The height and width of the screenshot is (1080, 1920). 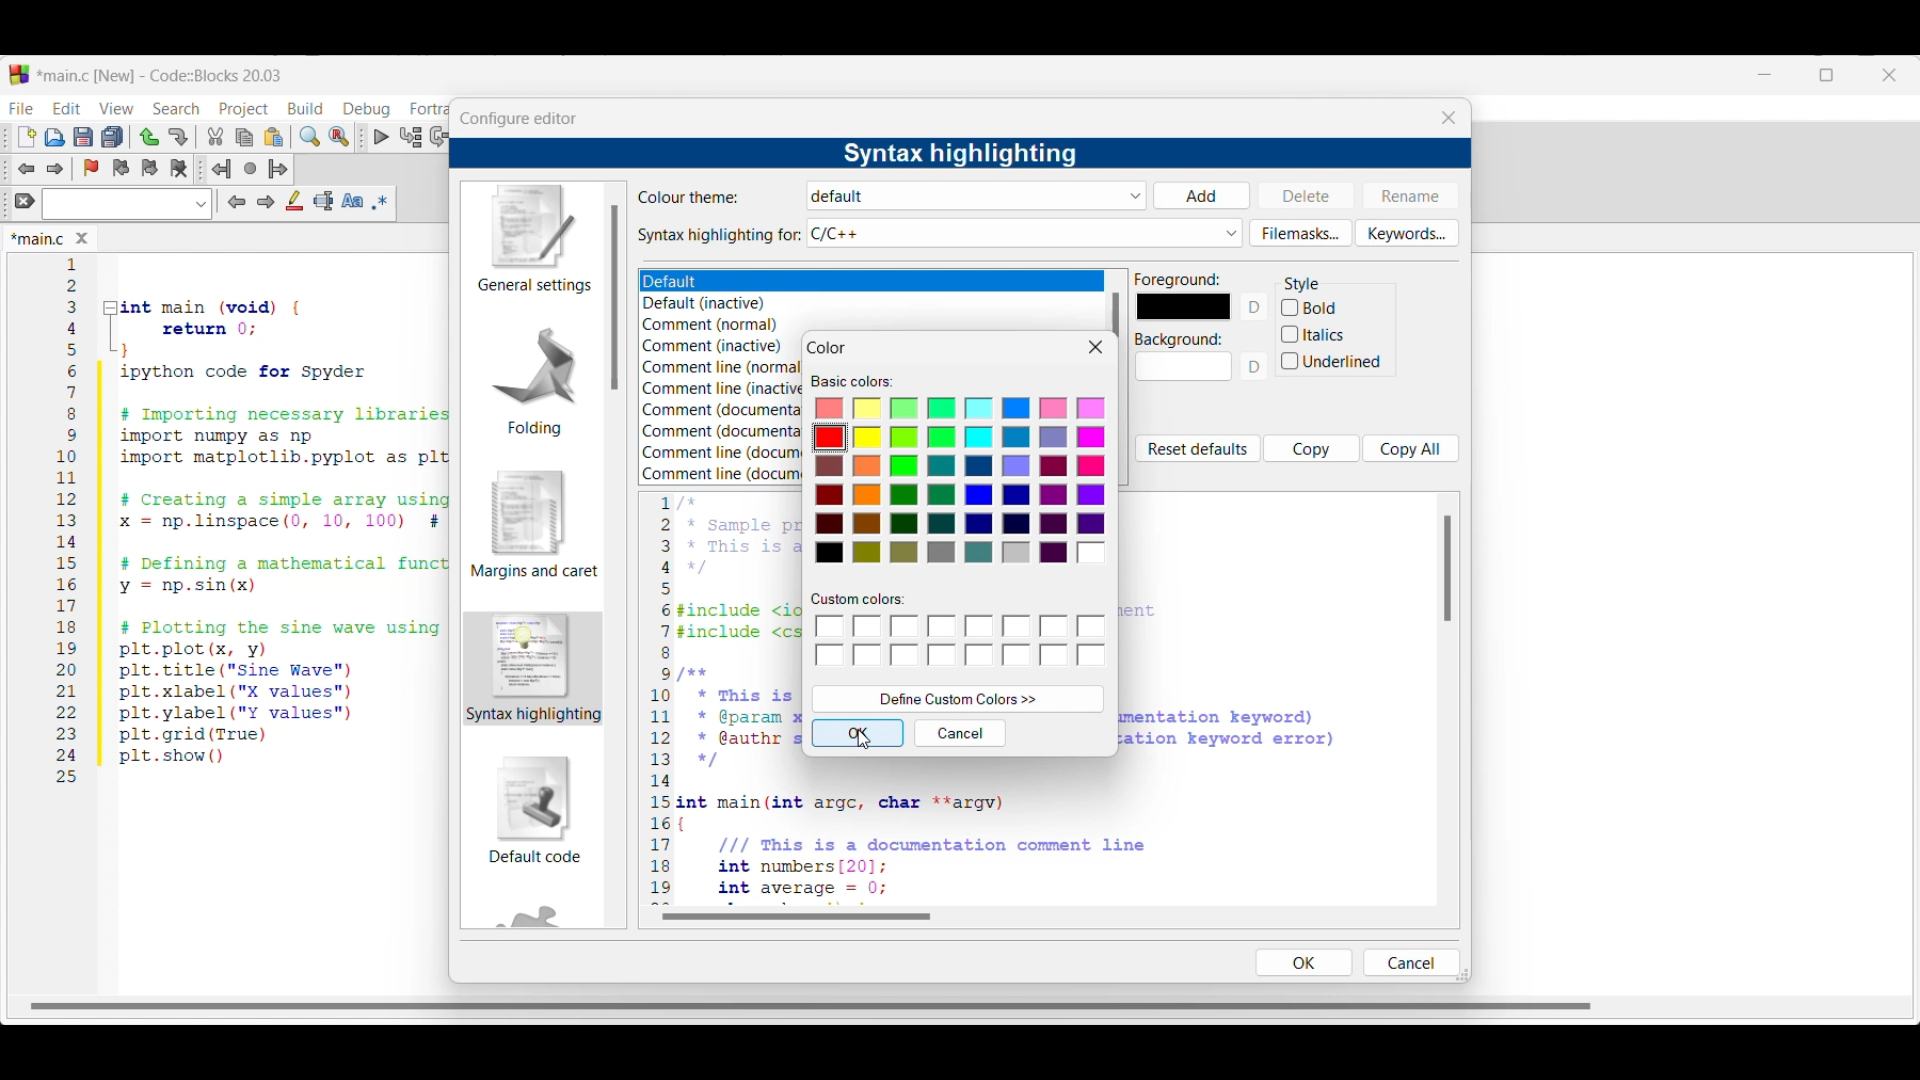 I want to click on Window title, so click(x=828, y=348).